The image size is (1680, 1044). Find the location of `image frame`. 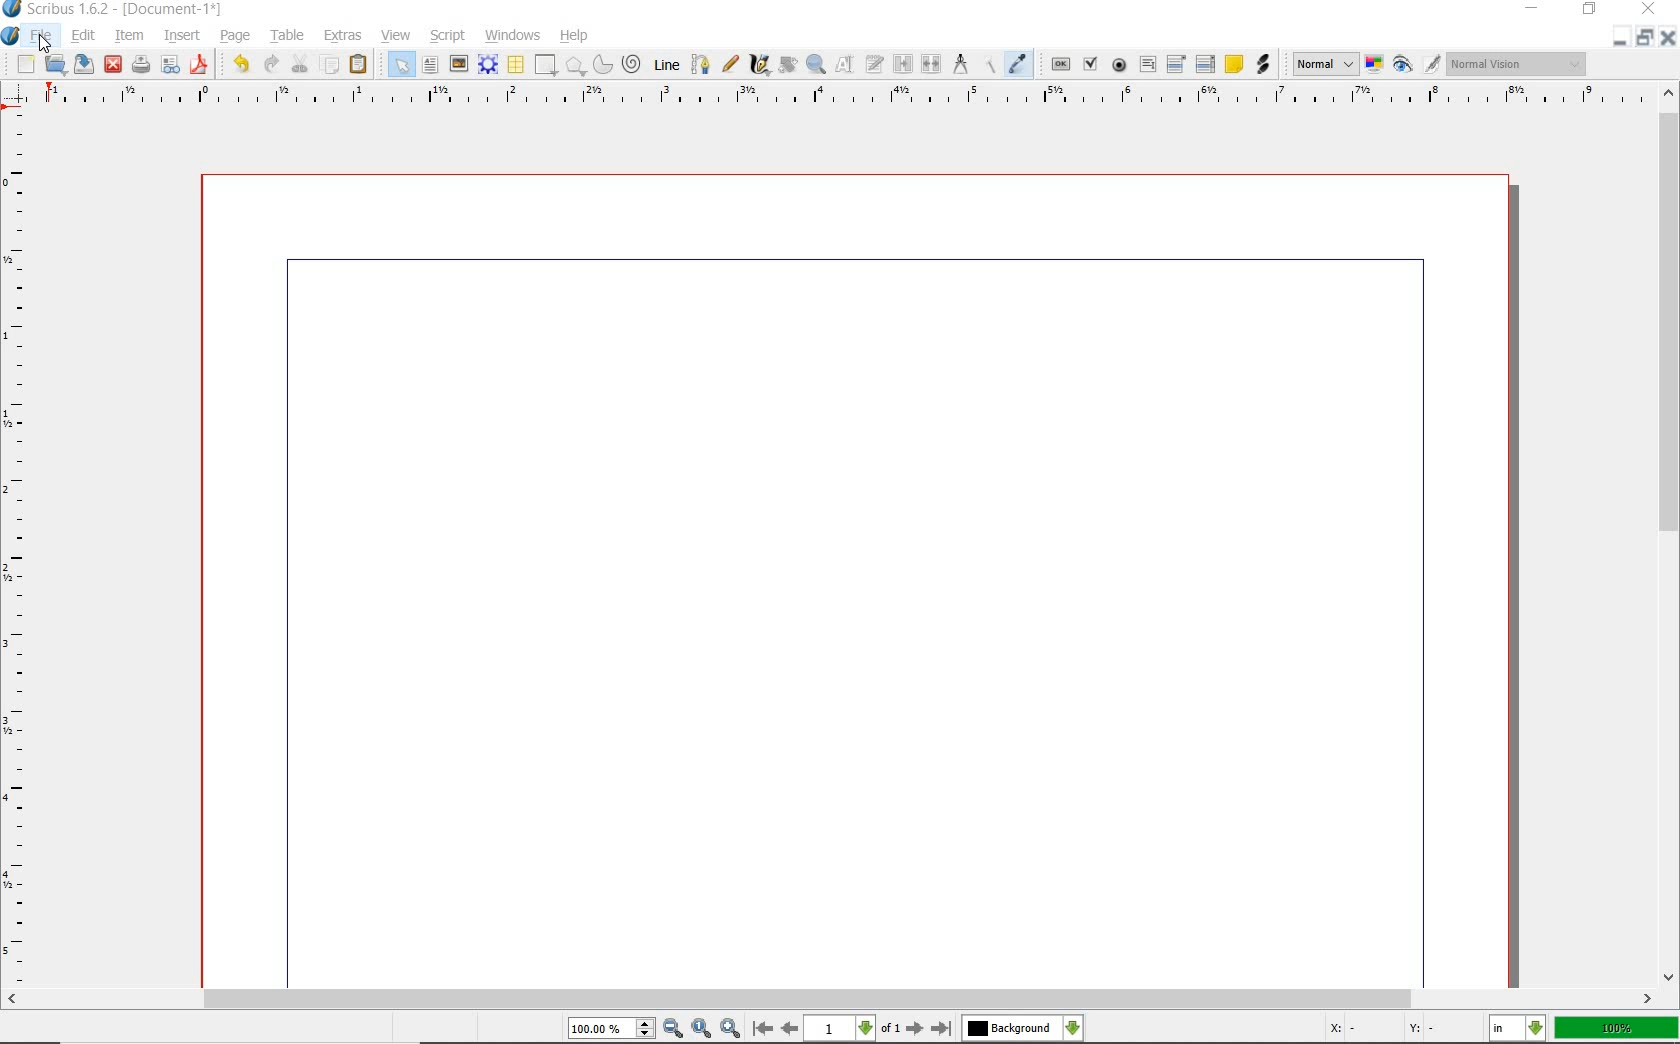

image frame is located at coordinates (459, 66).